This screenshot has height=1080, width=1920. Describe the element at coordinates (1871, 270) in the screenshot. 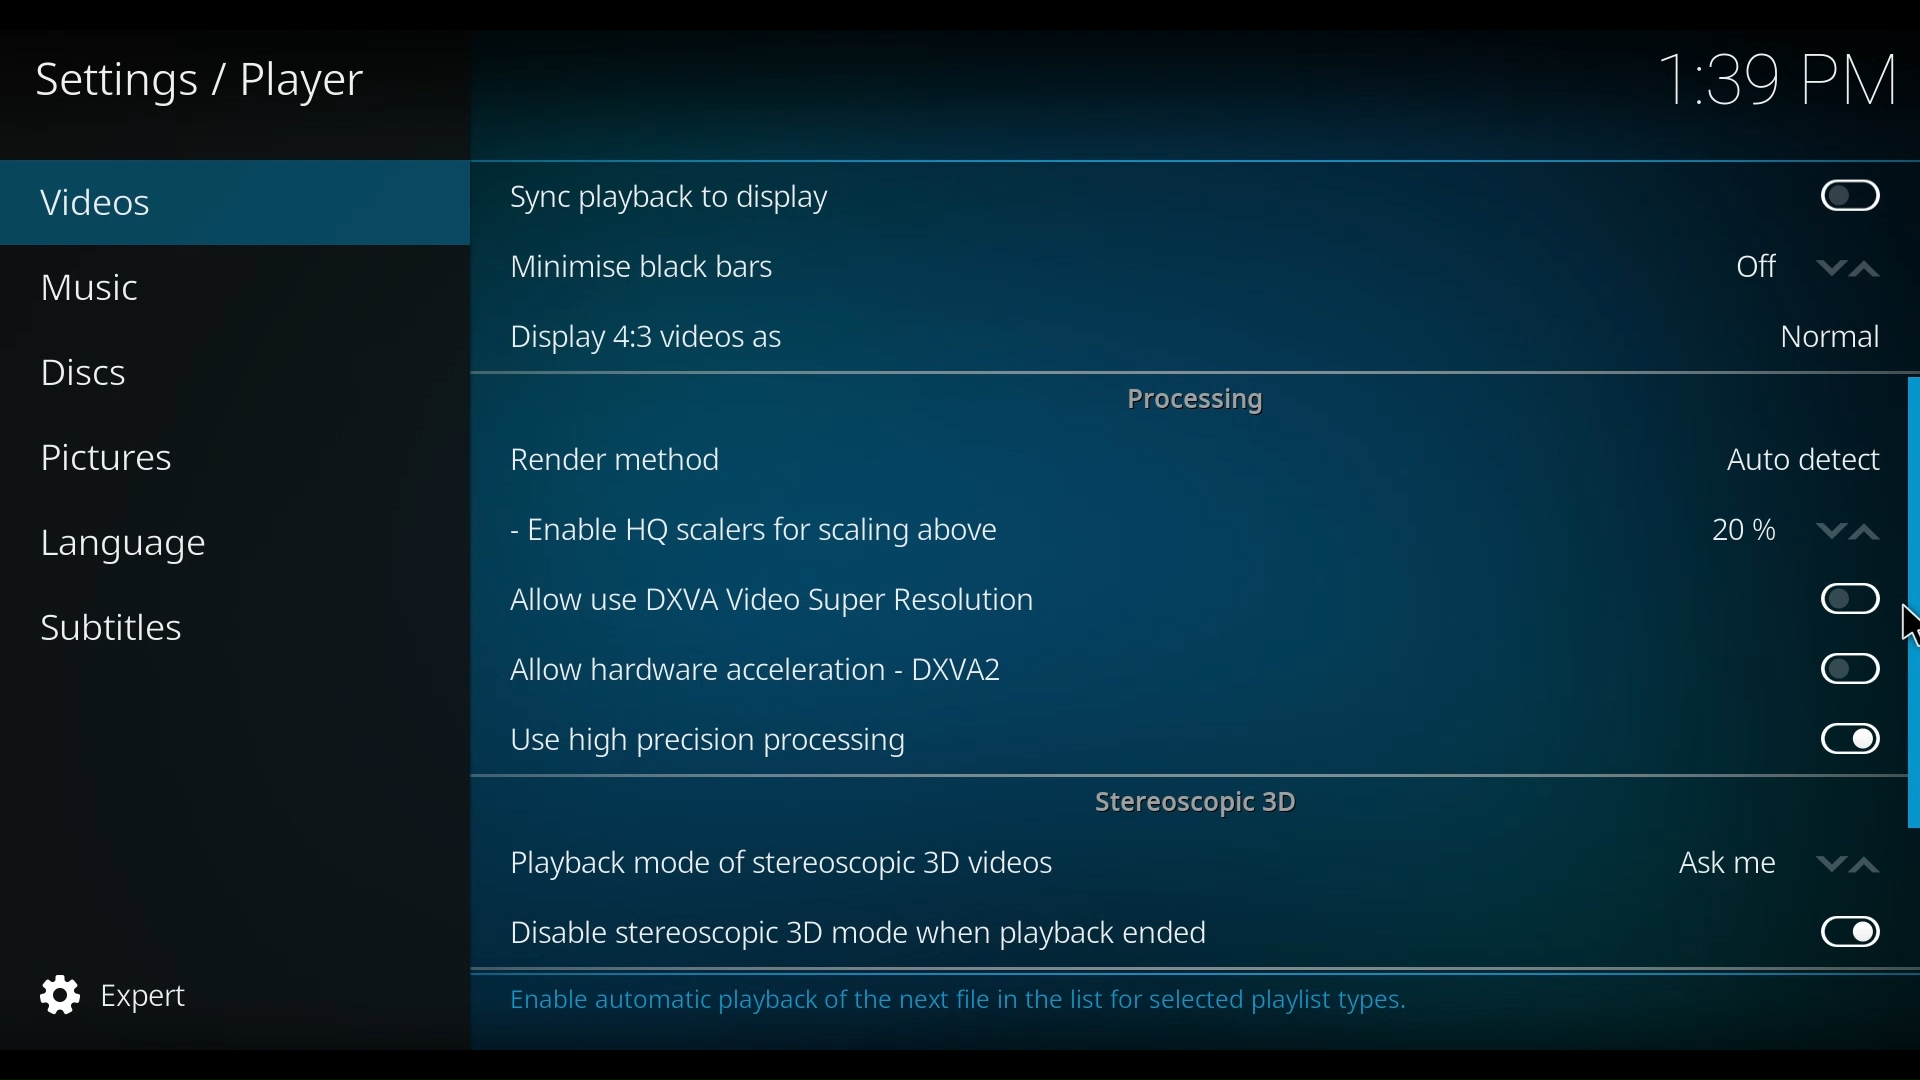

I see `up` at that location.